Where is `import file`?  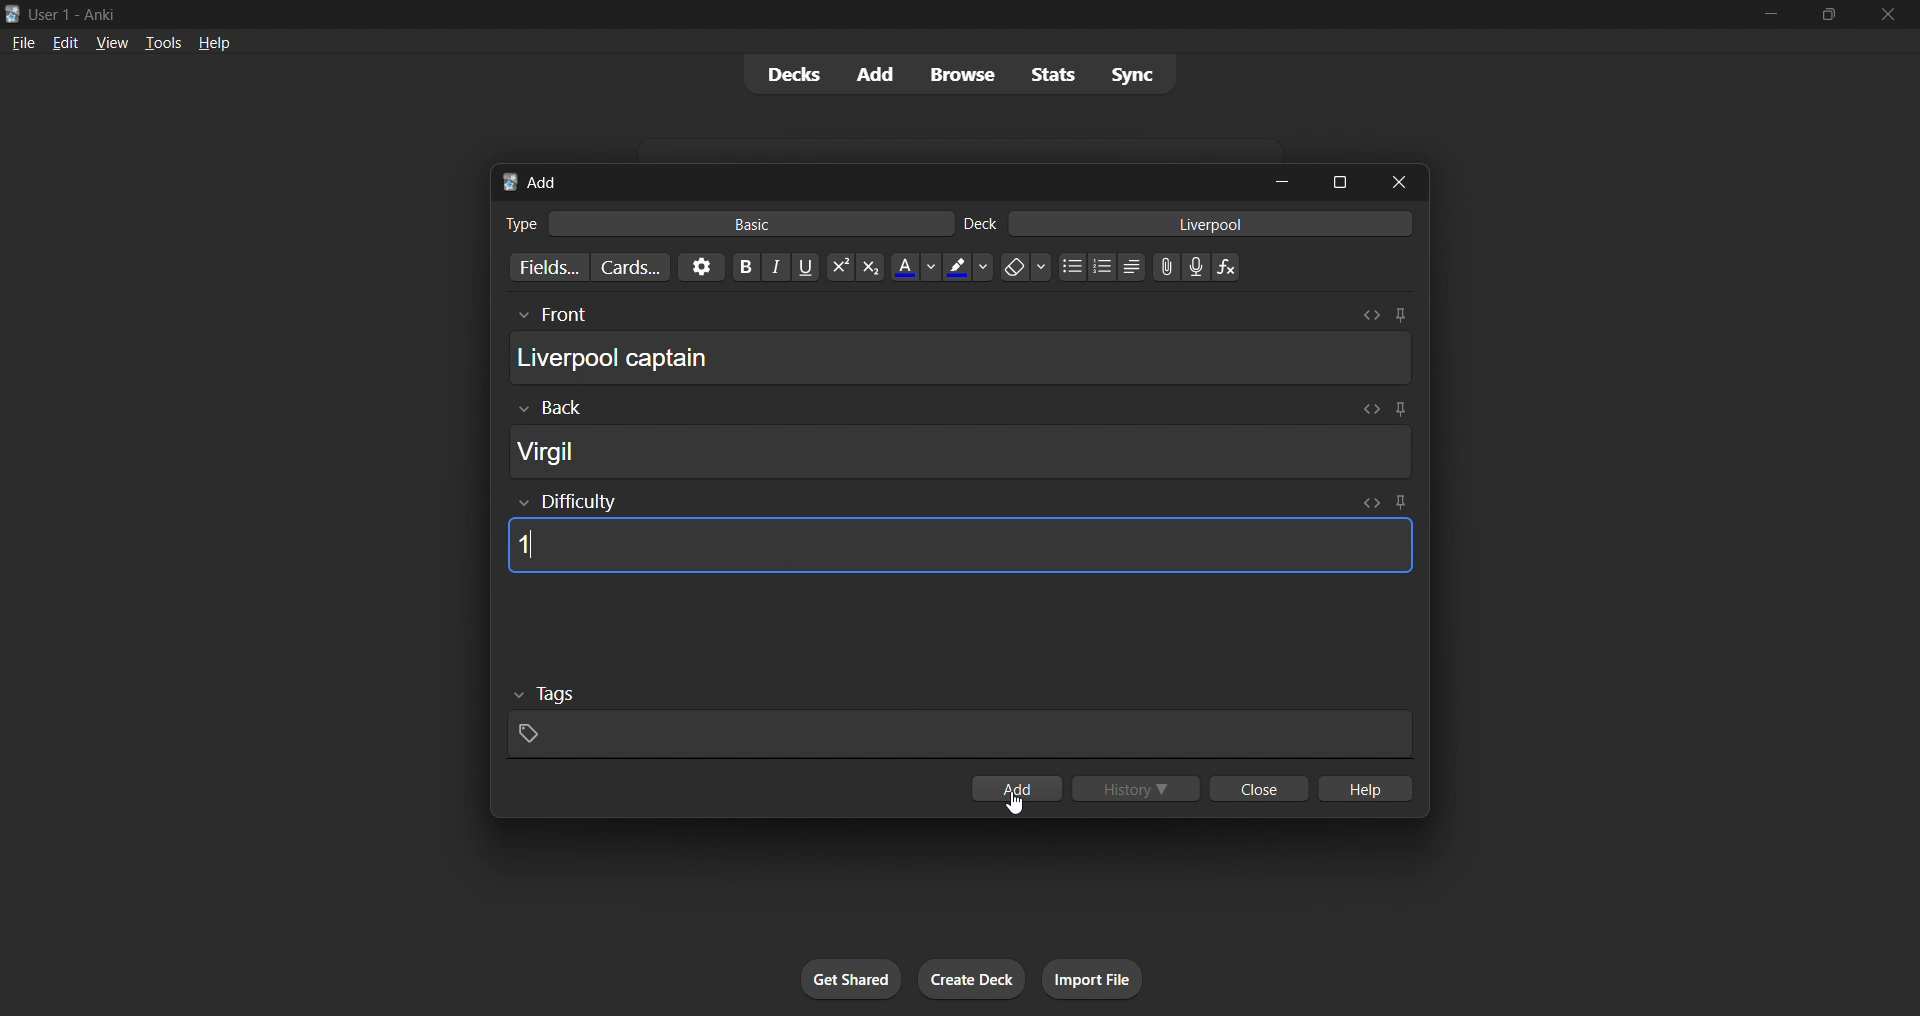 import file is located at coordinates (1092, 979).